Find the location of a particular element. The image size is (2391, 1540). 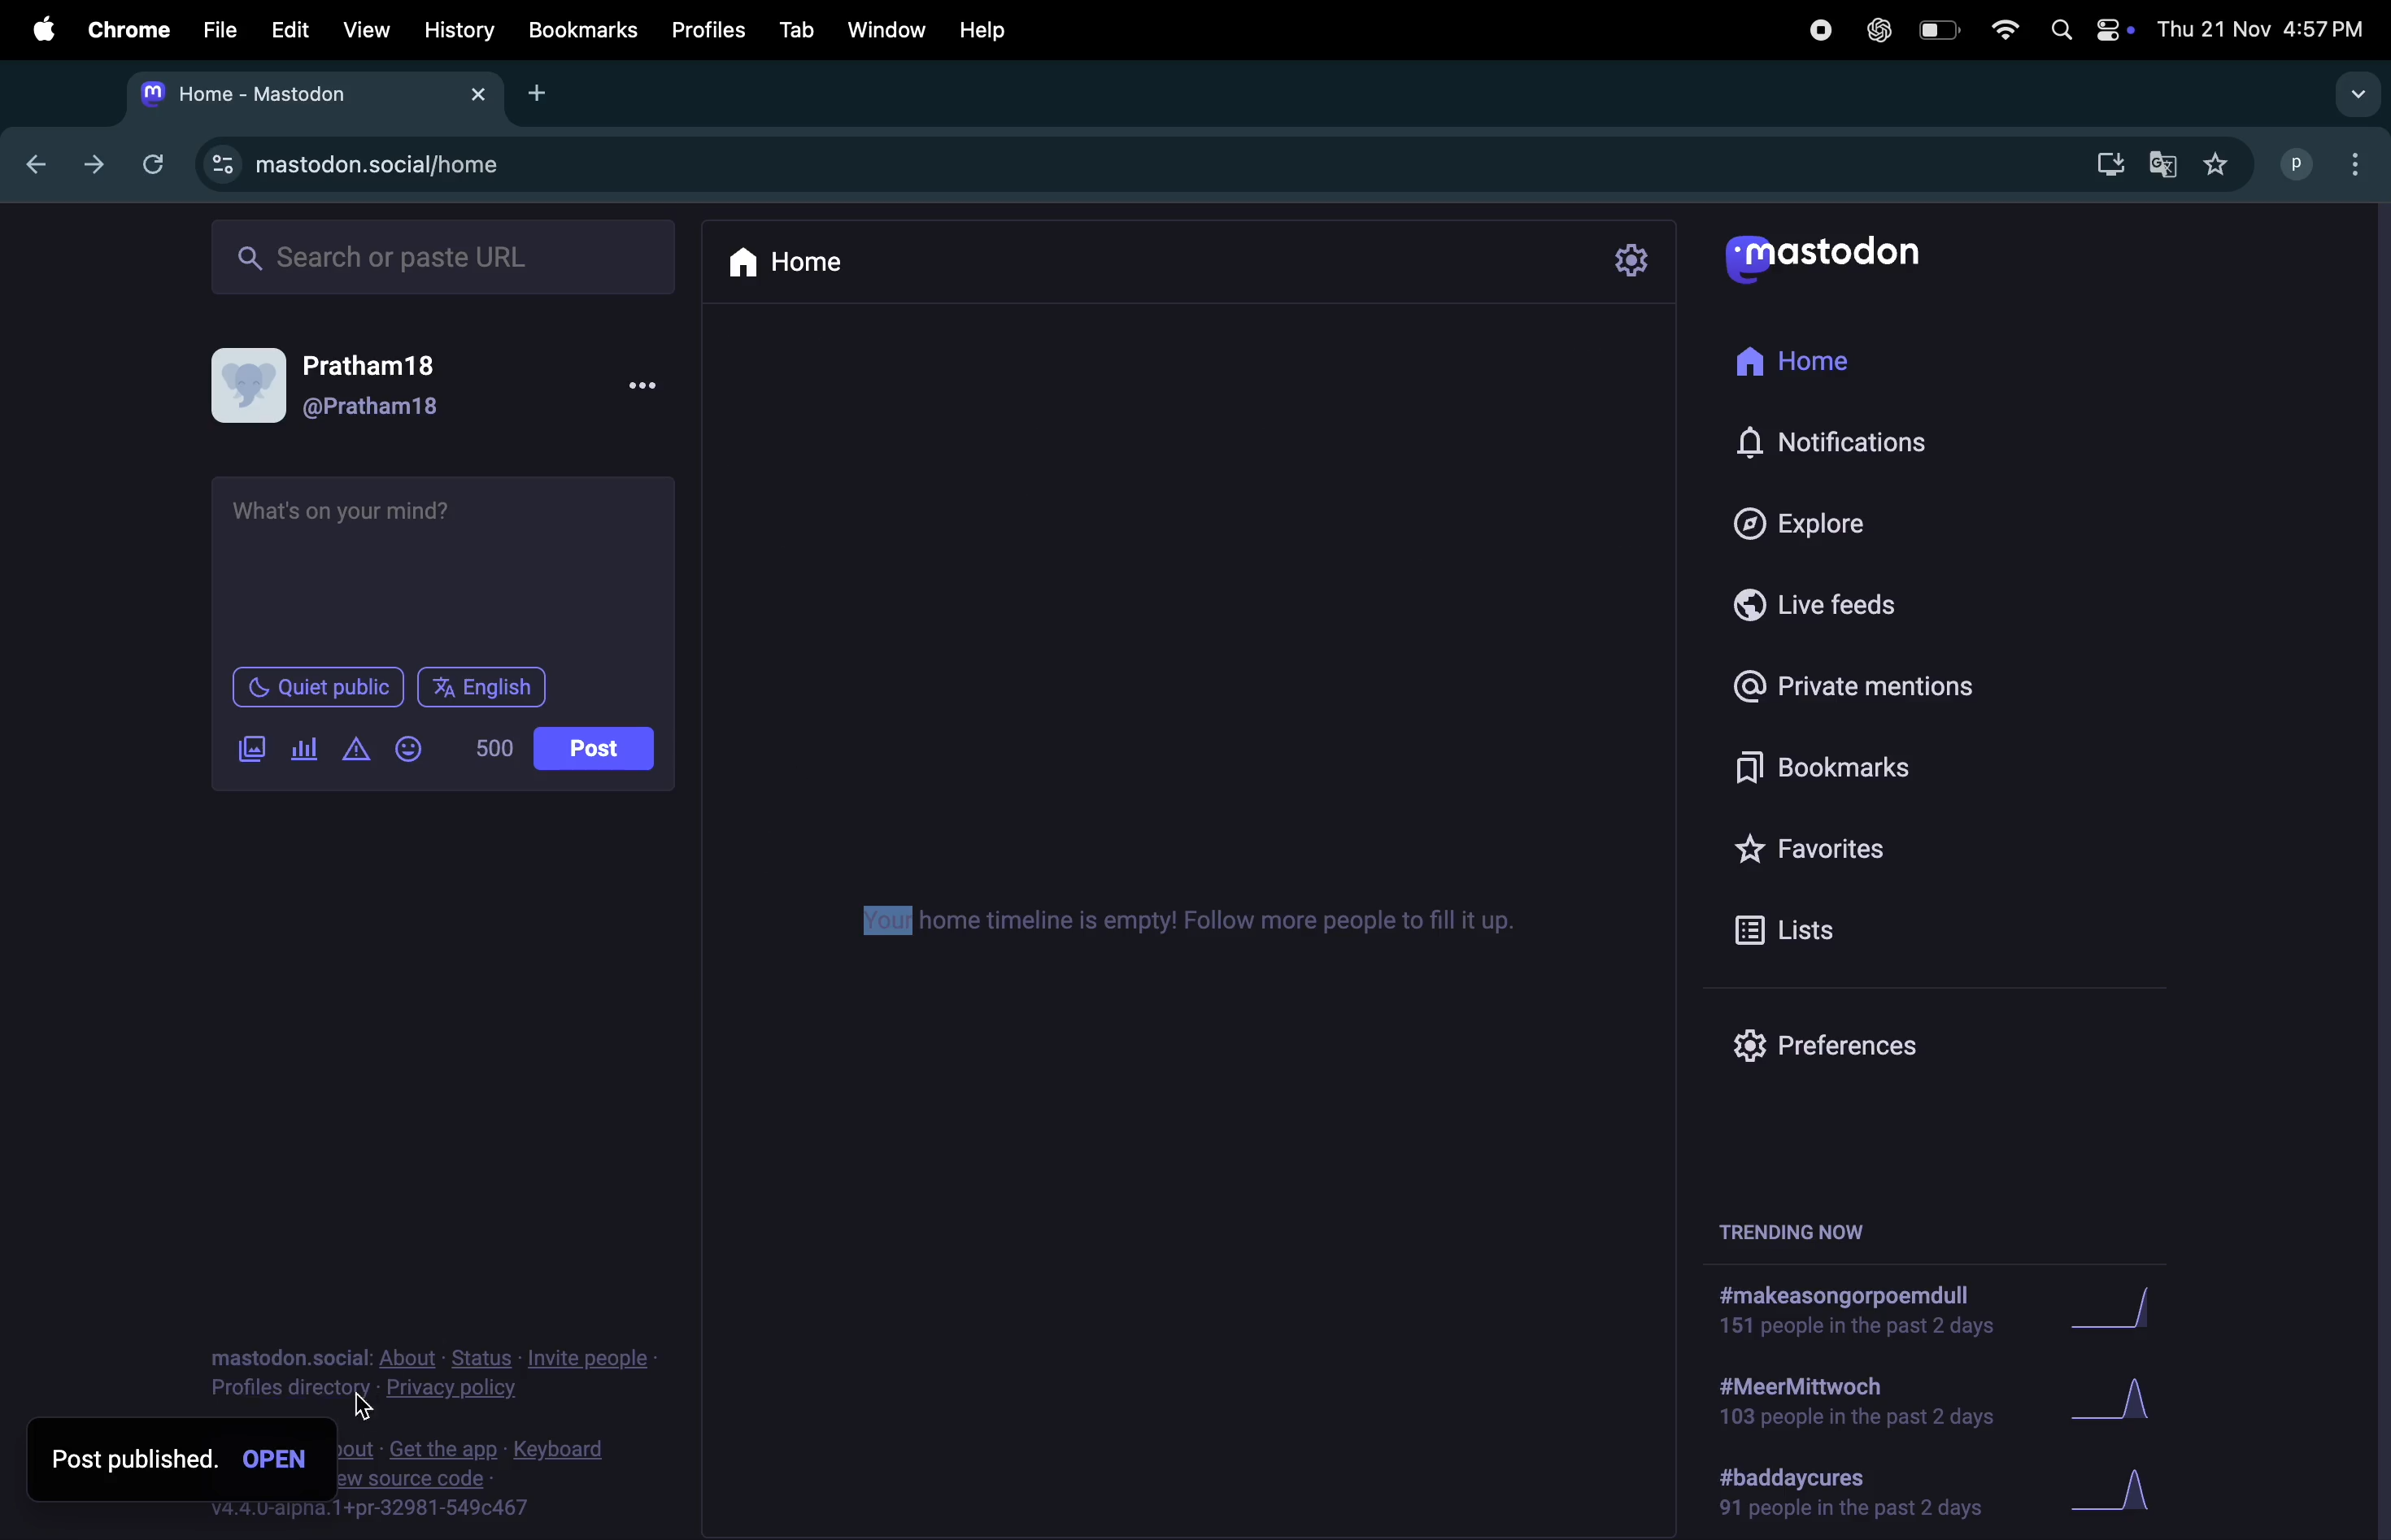

notifications is located at coordinates (1849, 441).